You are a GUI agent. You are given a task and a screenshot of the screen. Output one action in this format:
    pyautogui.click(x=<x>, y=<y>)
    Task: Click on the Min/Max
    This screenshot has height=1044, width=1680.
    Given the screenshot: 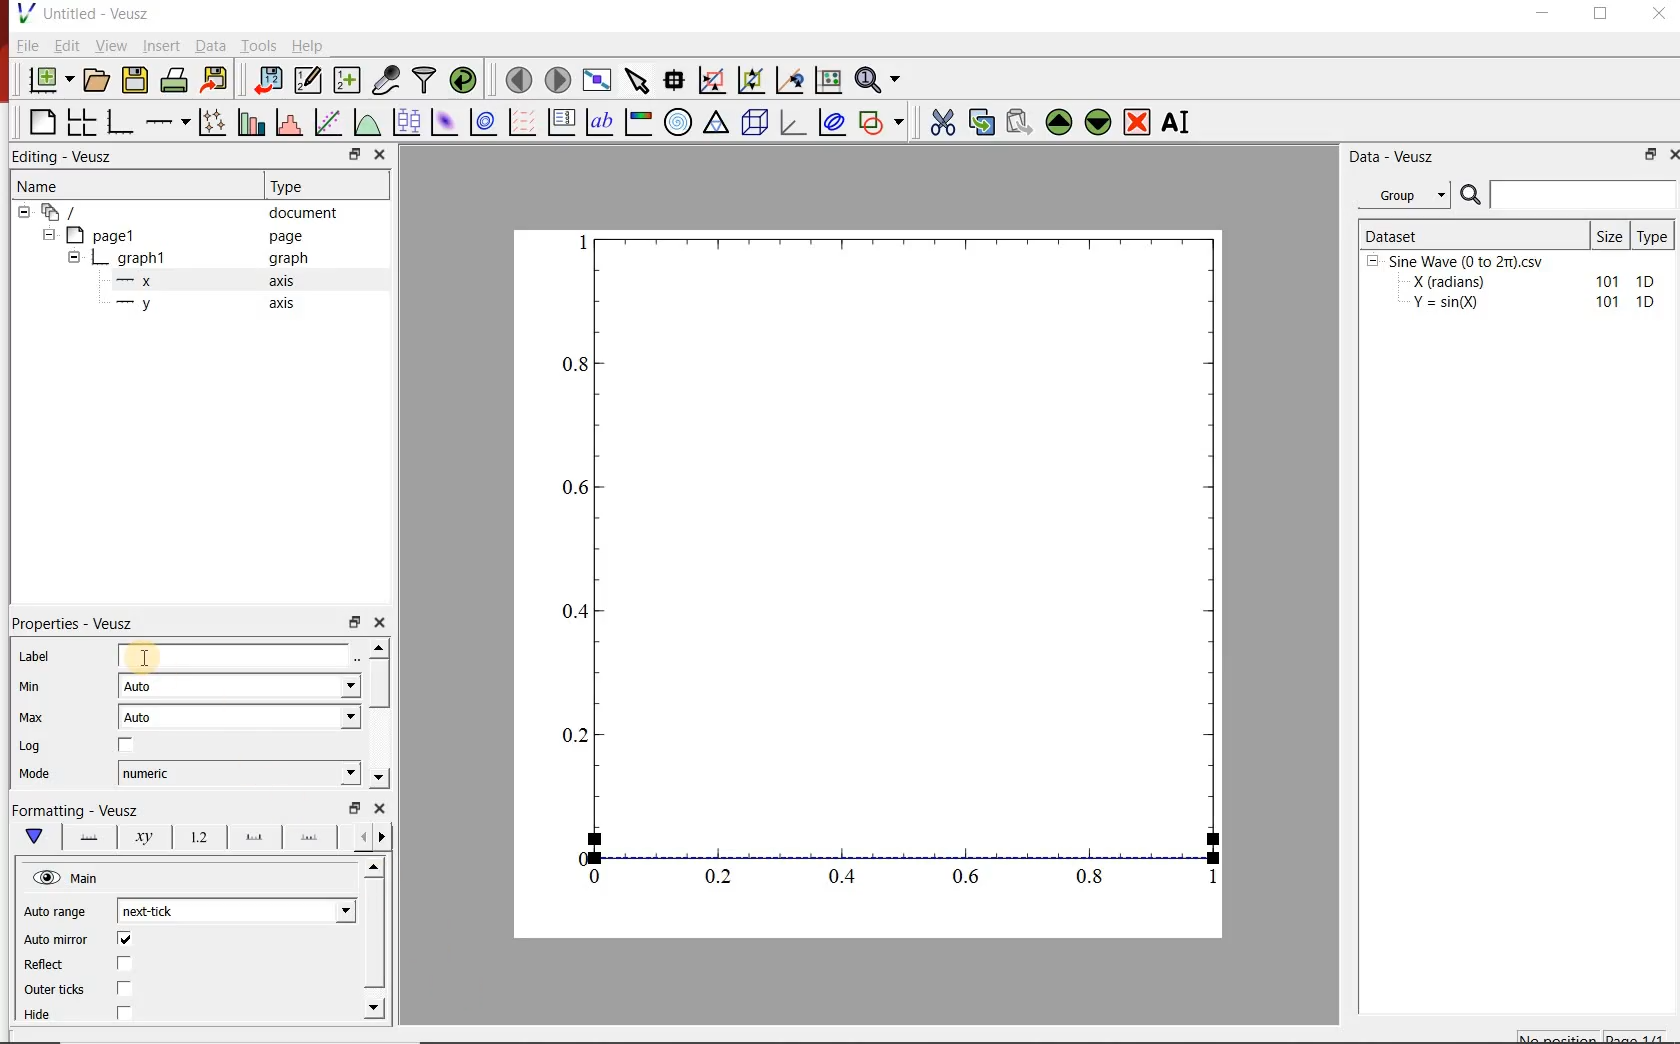 What is the action you would take?
    pyautogui.click(x=355, y=808)
    